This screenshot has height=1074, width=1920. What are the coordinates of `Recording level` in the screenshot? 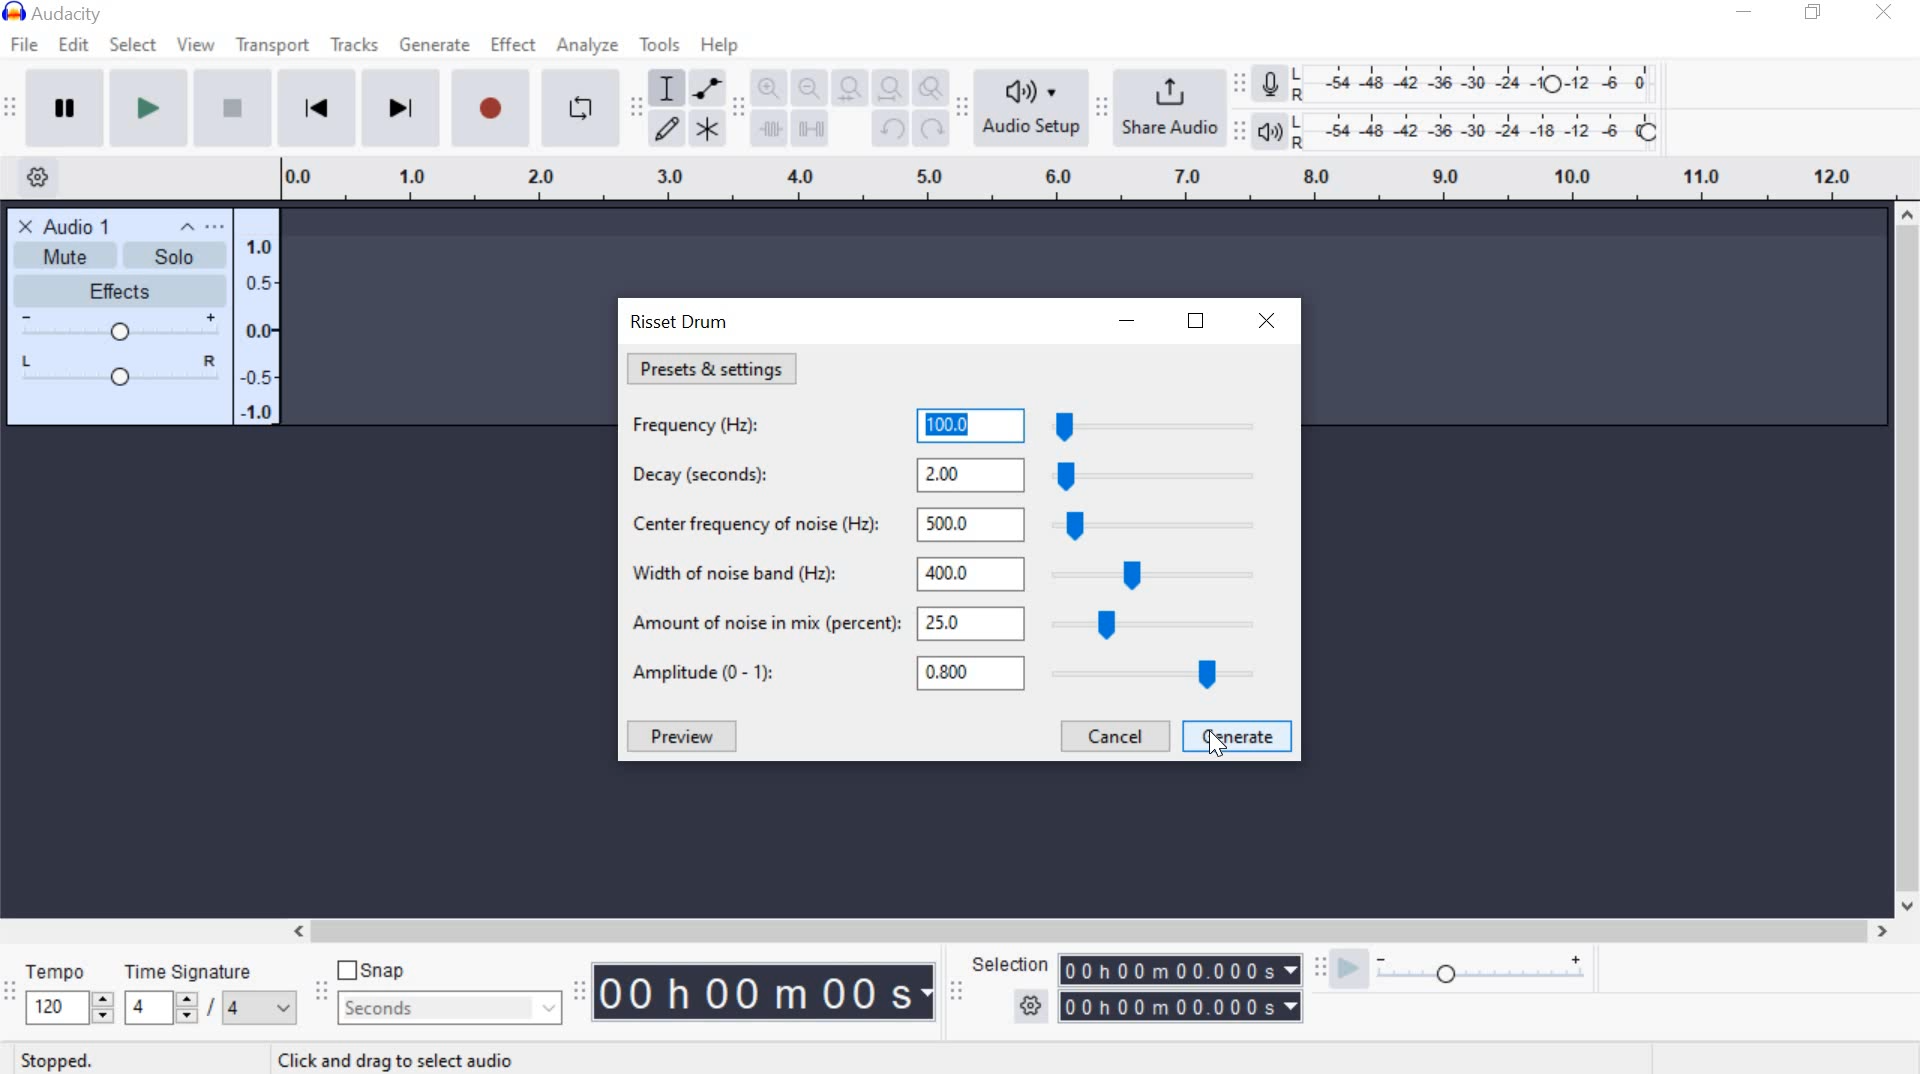 It's located at (1482, 78).